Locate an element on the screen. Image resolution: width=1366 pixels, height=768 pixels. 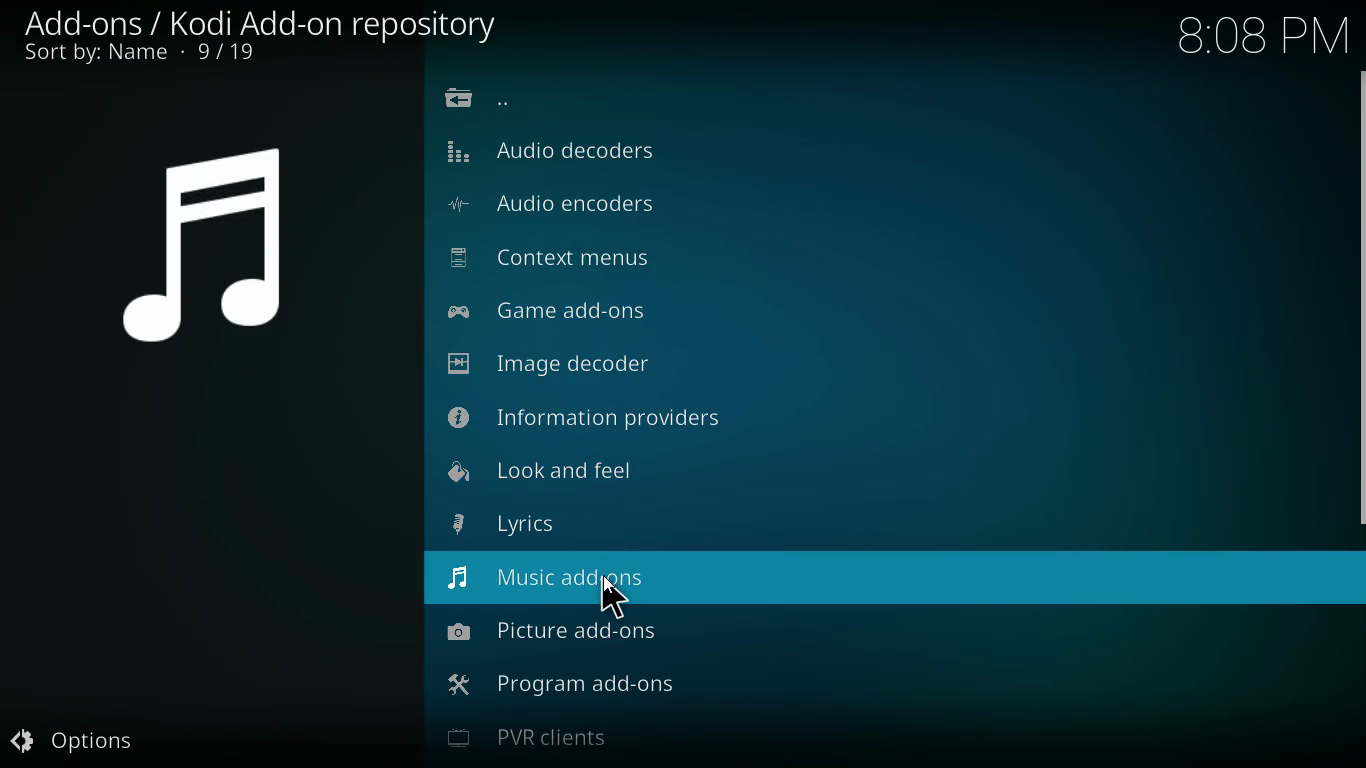
scroll  bar is located at coordinates (1355, 299).